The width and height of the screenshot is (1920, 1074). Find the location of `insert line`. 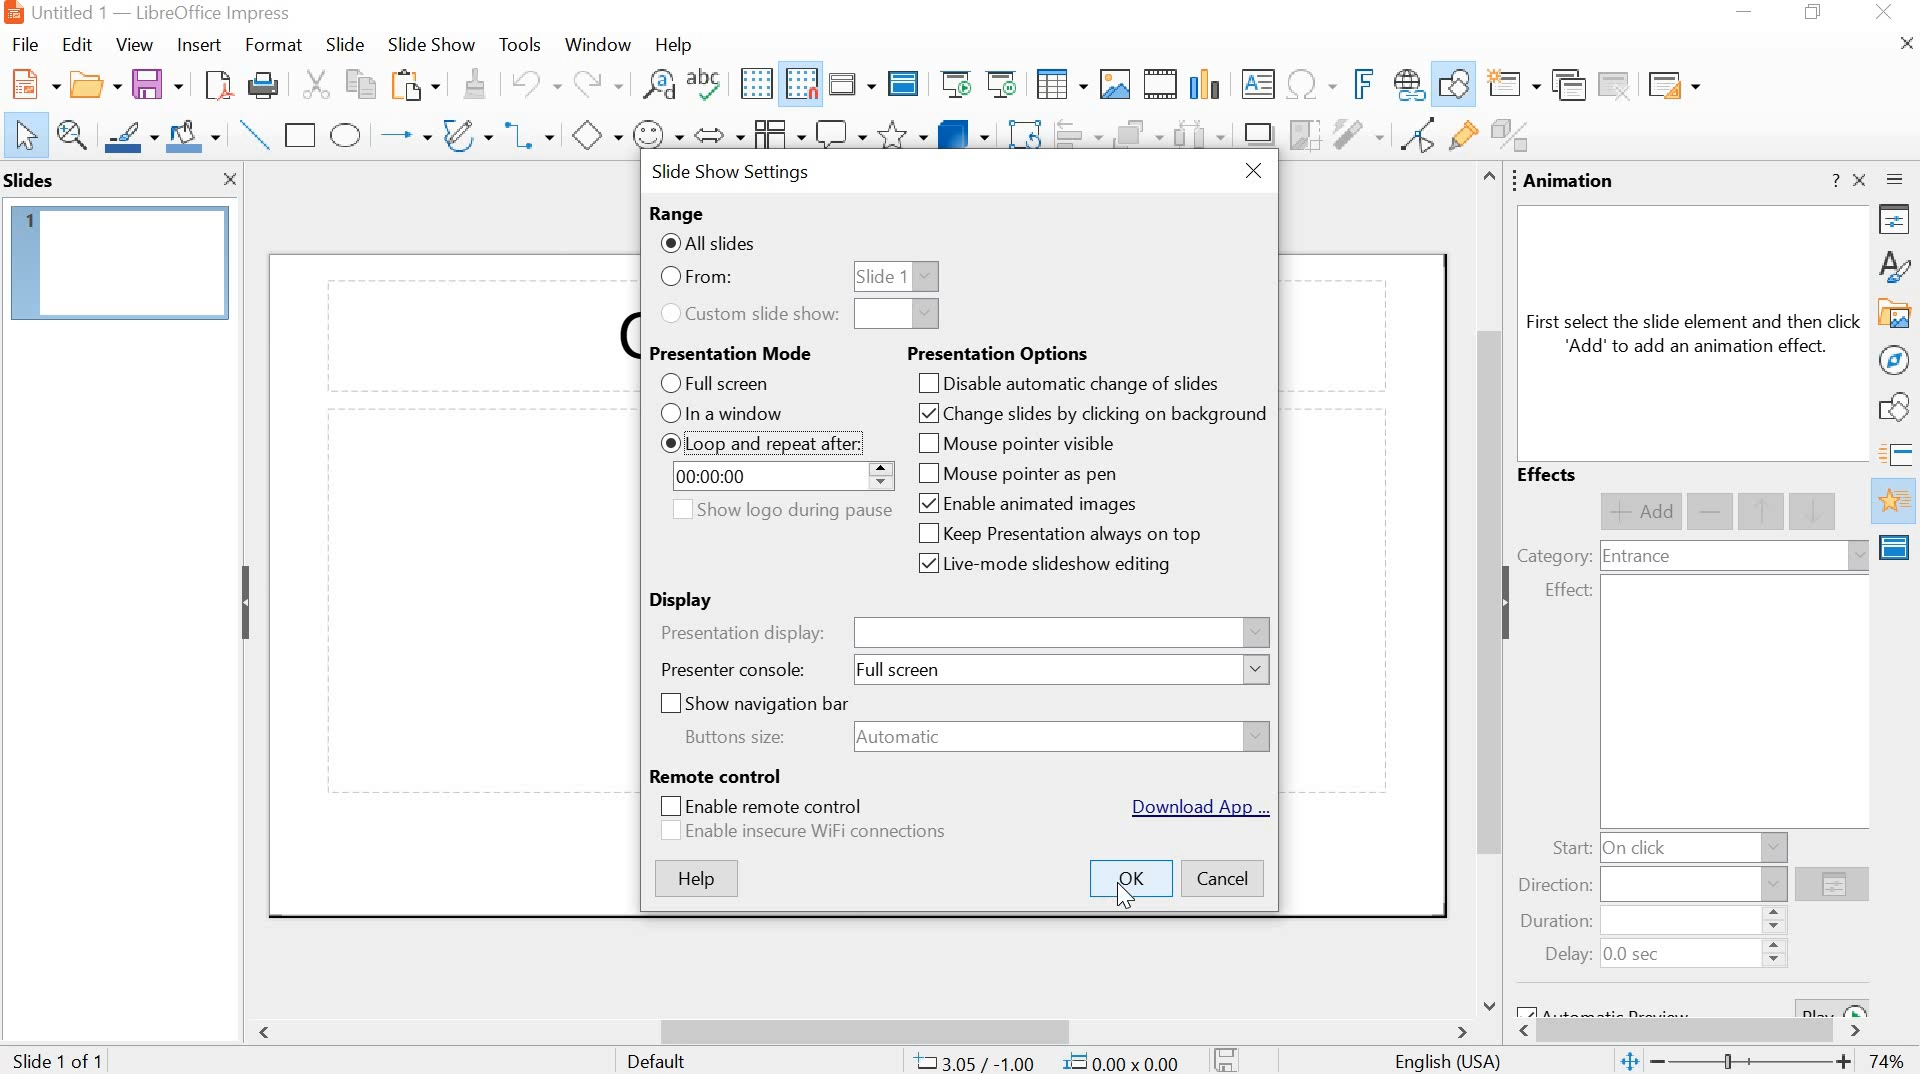

insert line is located at coordinates (255, 135).